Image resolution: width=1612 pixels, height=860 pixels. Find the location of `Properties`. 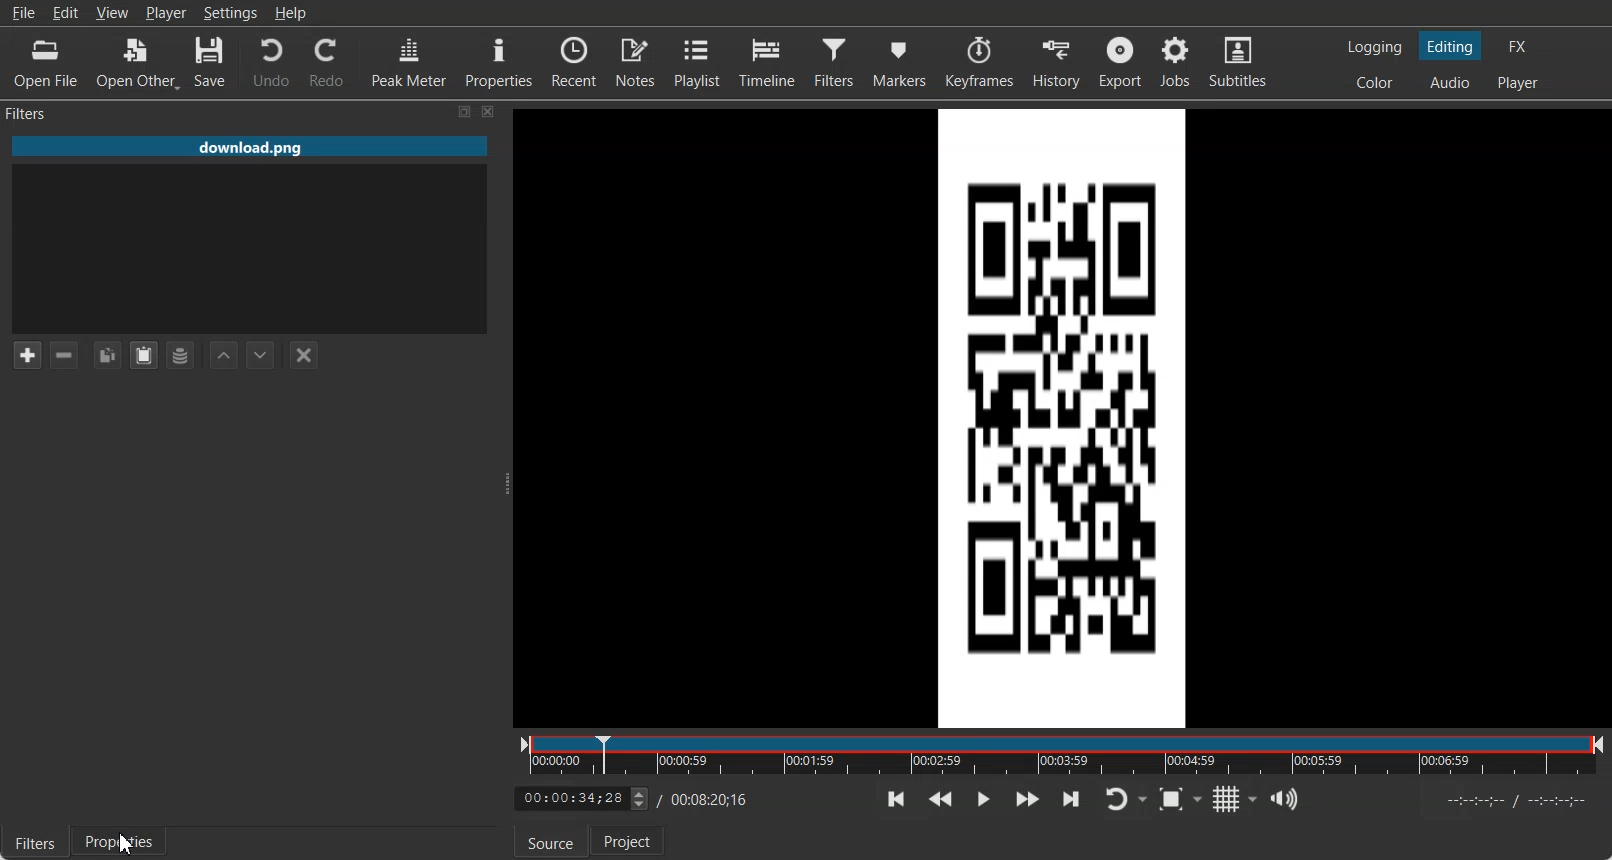

Properties is located at coordinates (121, 842).